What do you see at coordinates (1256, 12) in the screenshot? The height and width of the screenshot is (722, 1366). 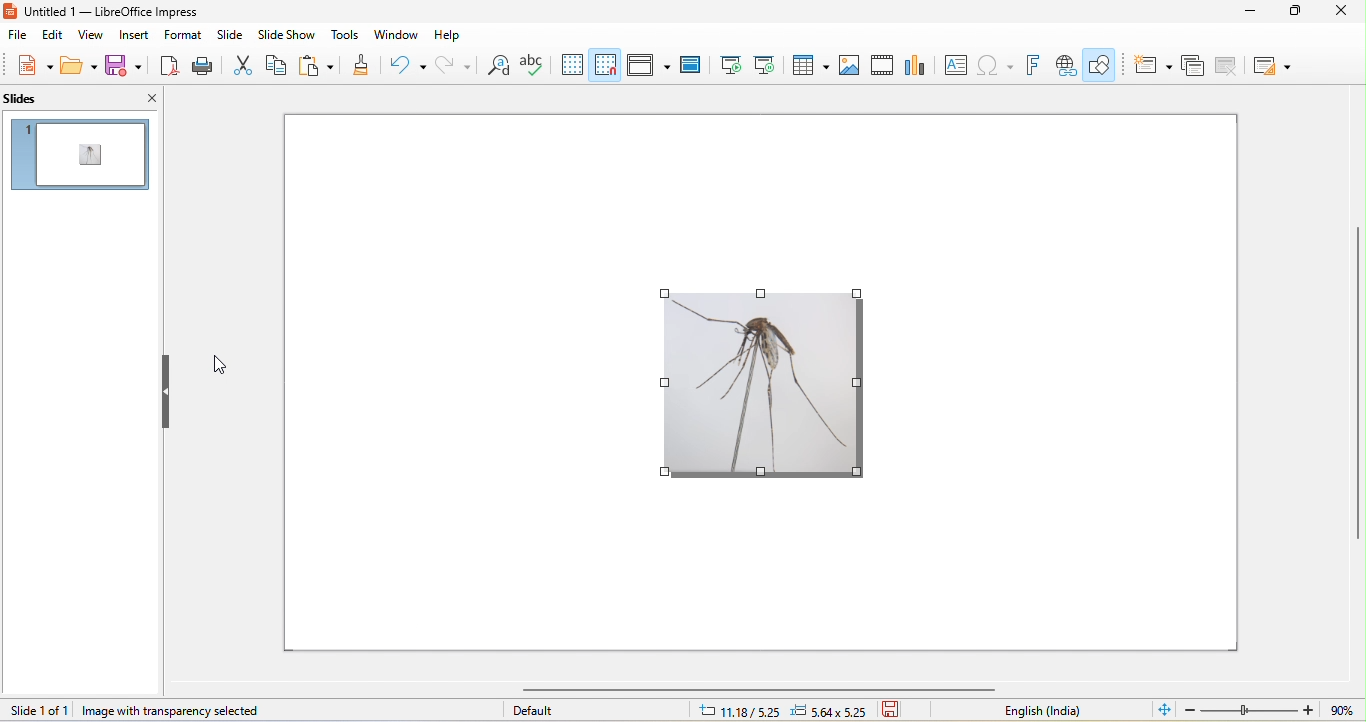 I see `minimize` at bounding box center [1256, 12].